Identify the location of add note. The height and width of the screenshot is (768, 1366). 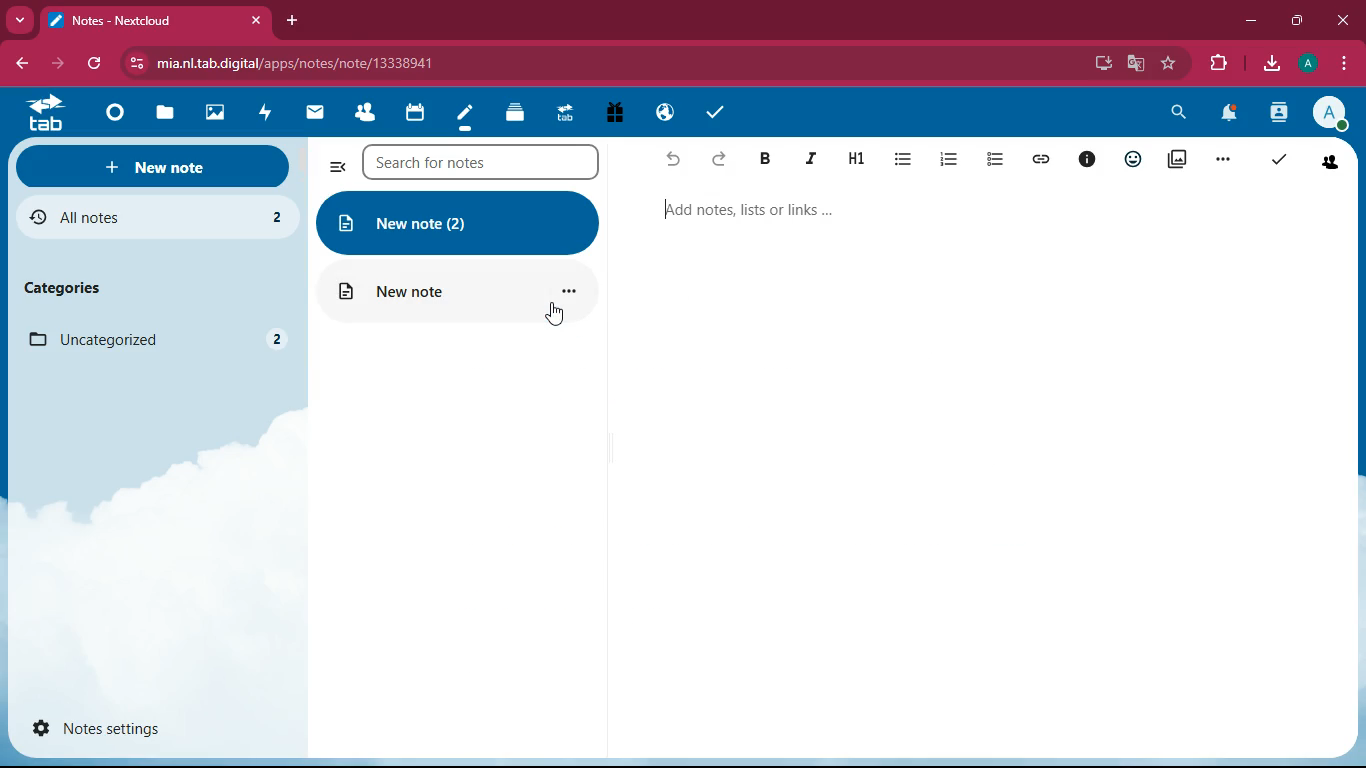
(746, 210).